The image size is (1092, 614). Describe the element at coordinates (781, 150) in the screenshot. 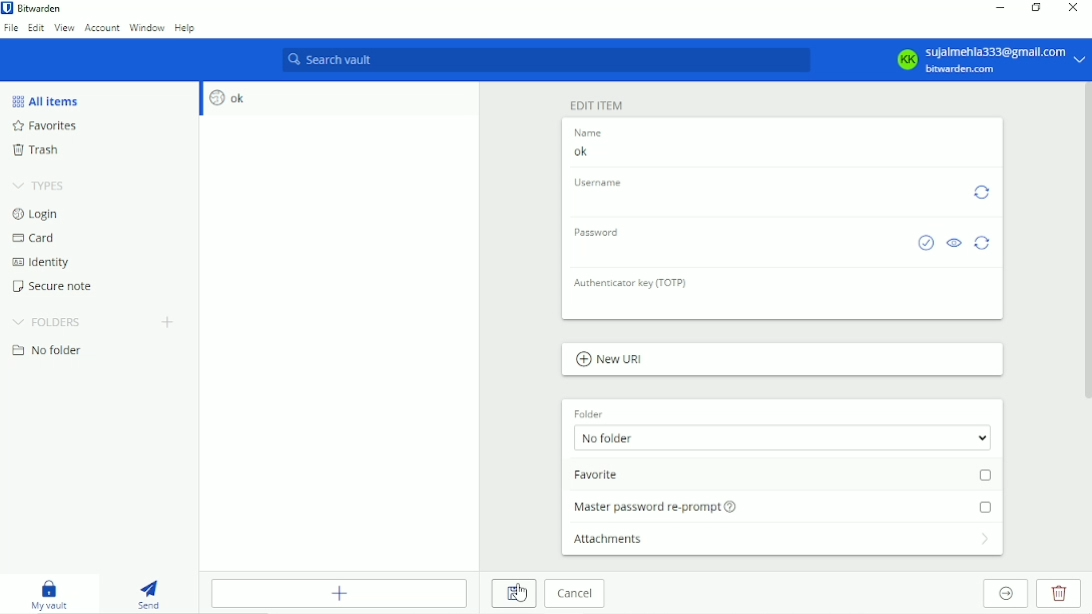

I see `add/edit name` at that location.